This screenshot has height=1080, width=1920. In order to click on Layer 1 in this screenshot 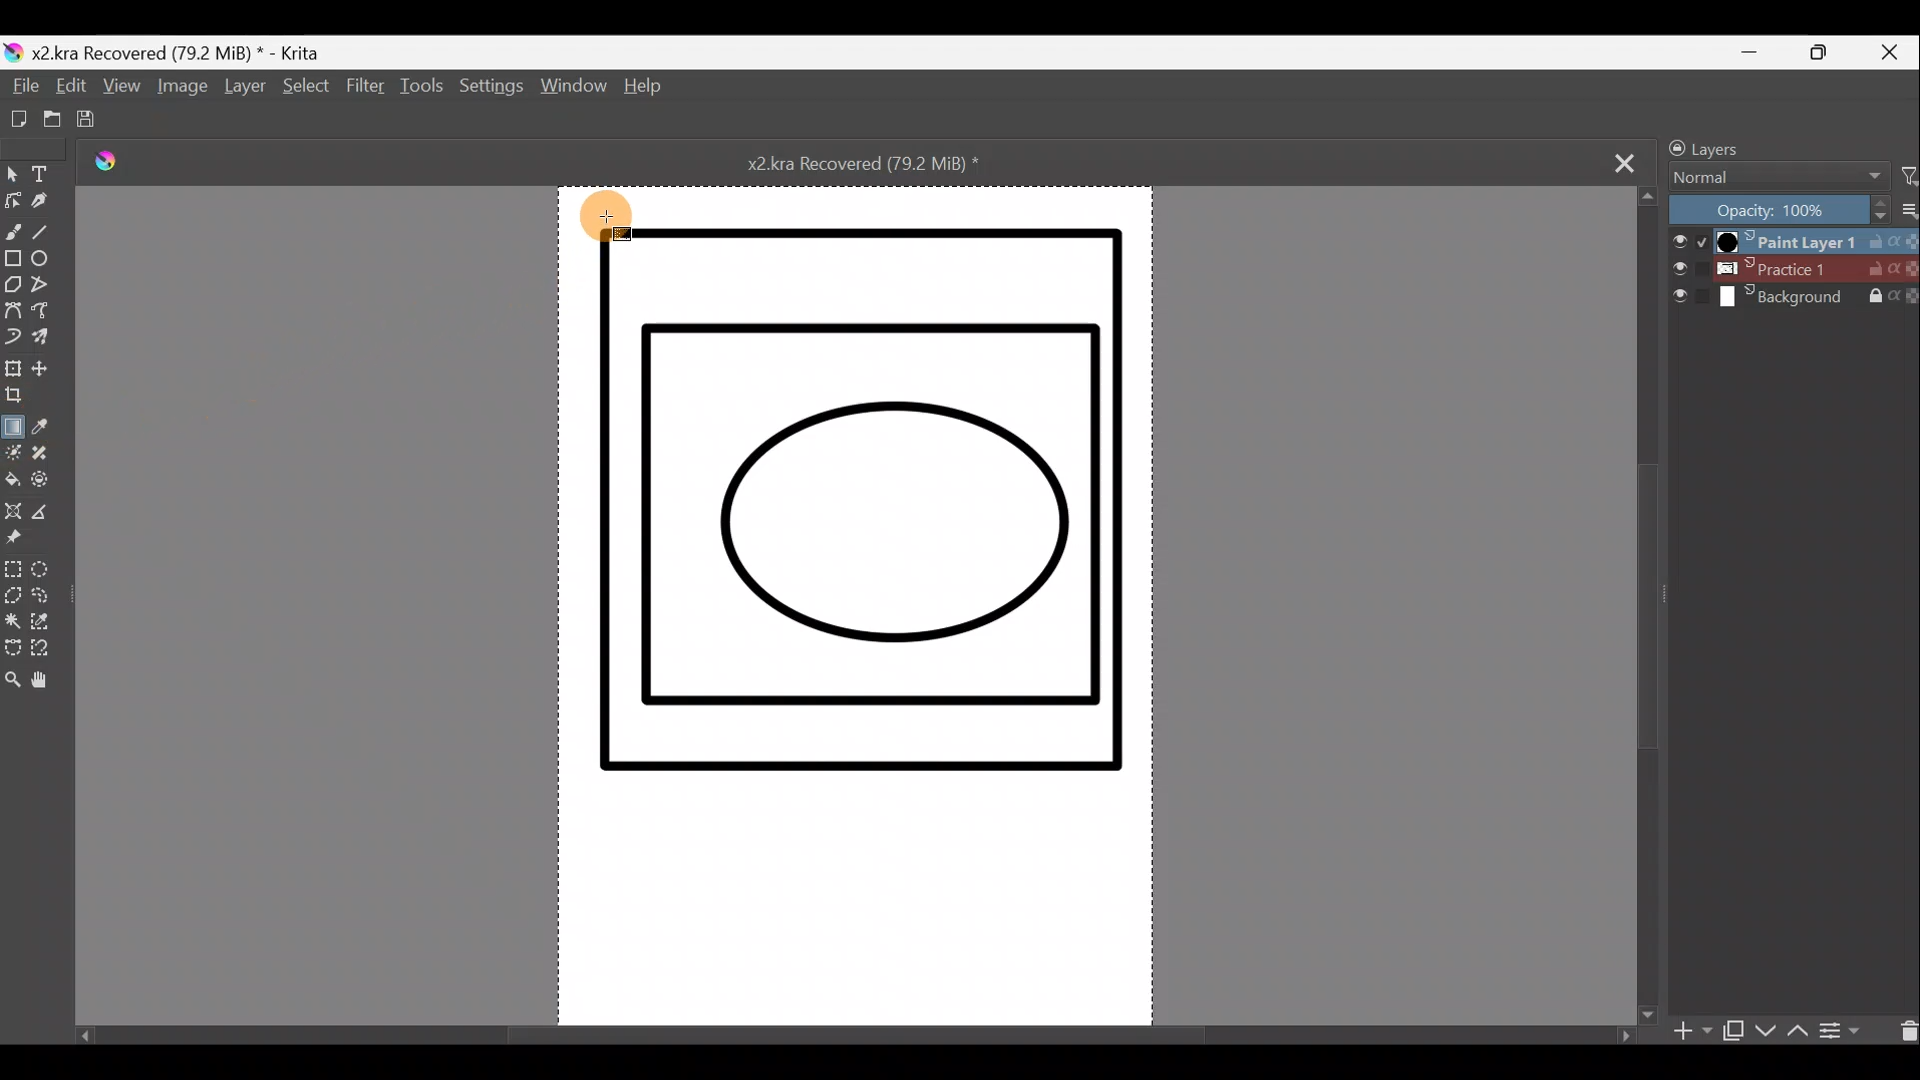, I will do `click(1790, 239)`.